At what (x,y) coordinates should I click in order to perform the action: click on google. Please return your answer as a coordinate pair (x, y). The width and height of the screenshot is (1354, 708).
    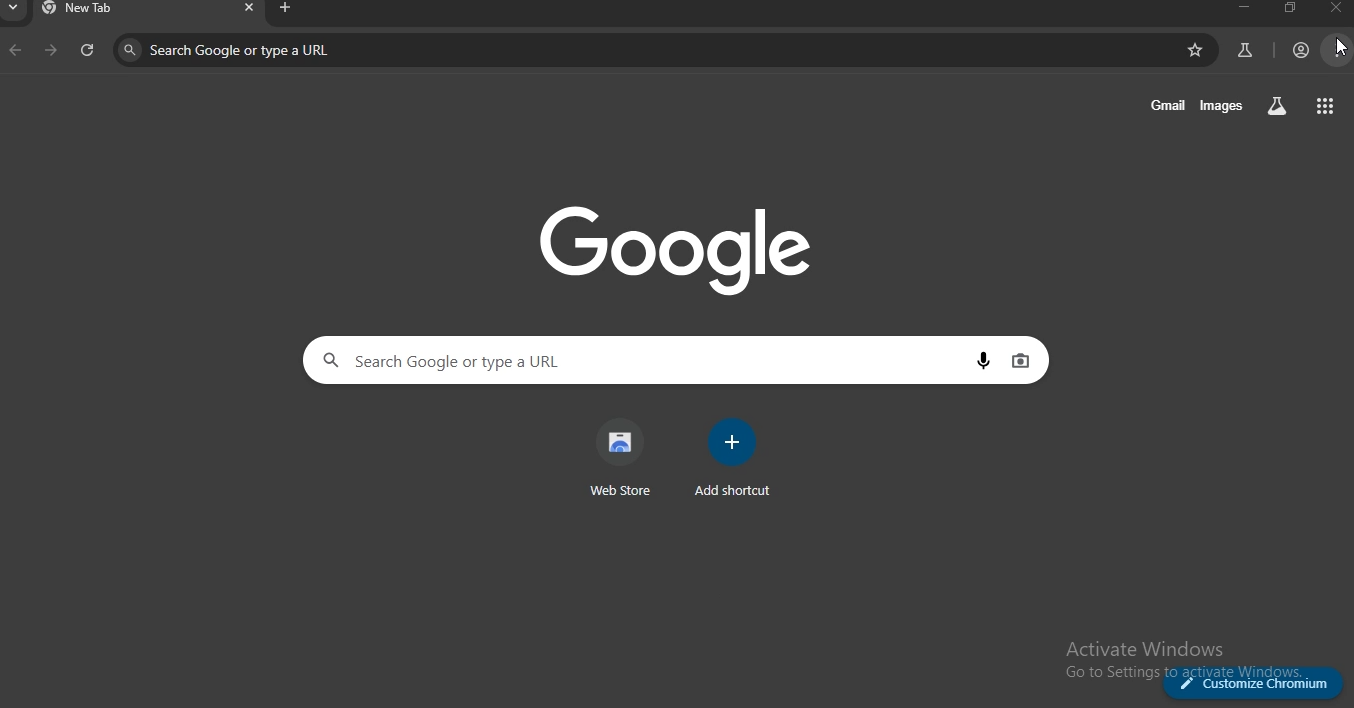
    Looking at the image, I should click on (676, 243).